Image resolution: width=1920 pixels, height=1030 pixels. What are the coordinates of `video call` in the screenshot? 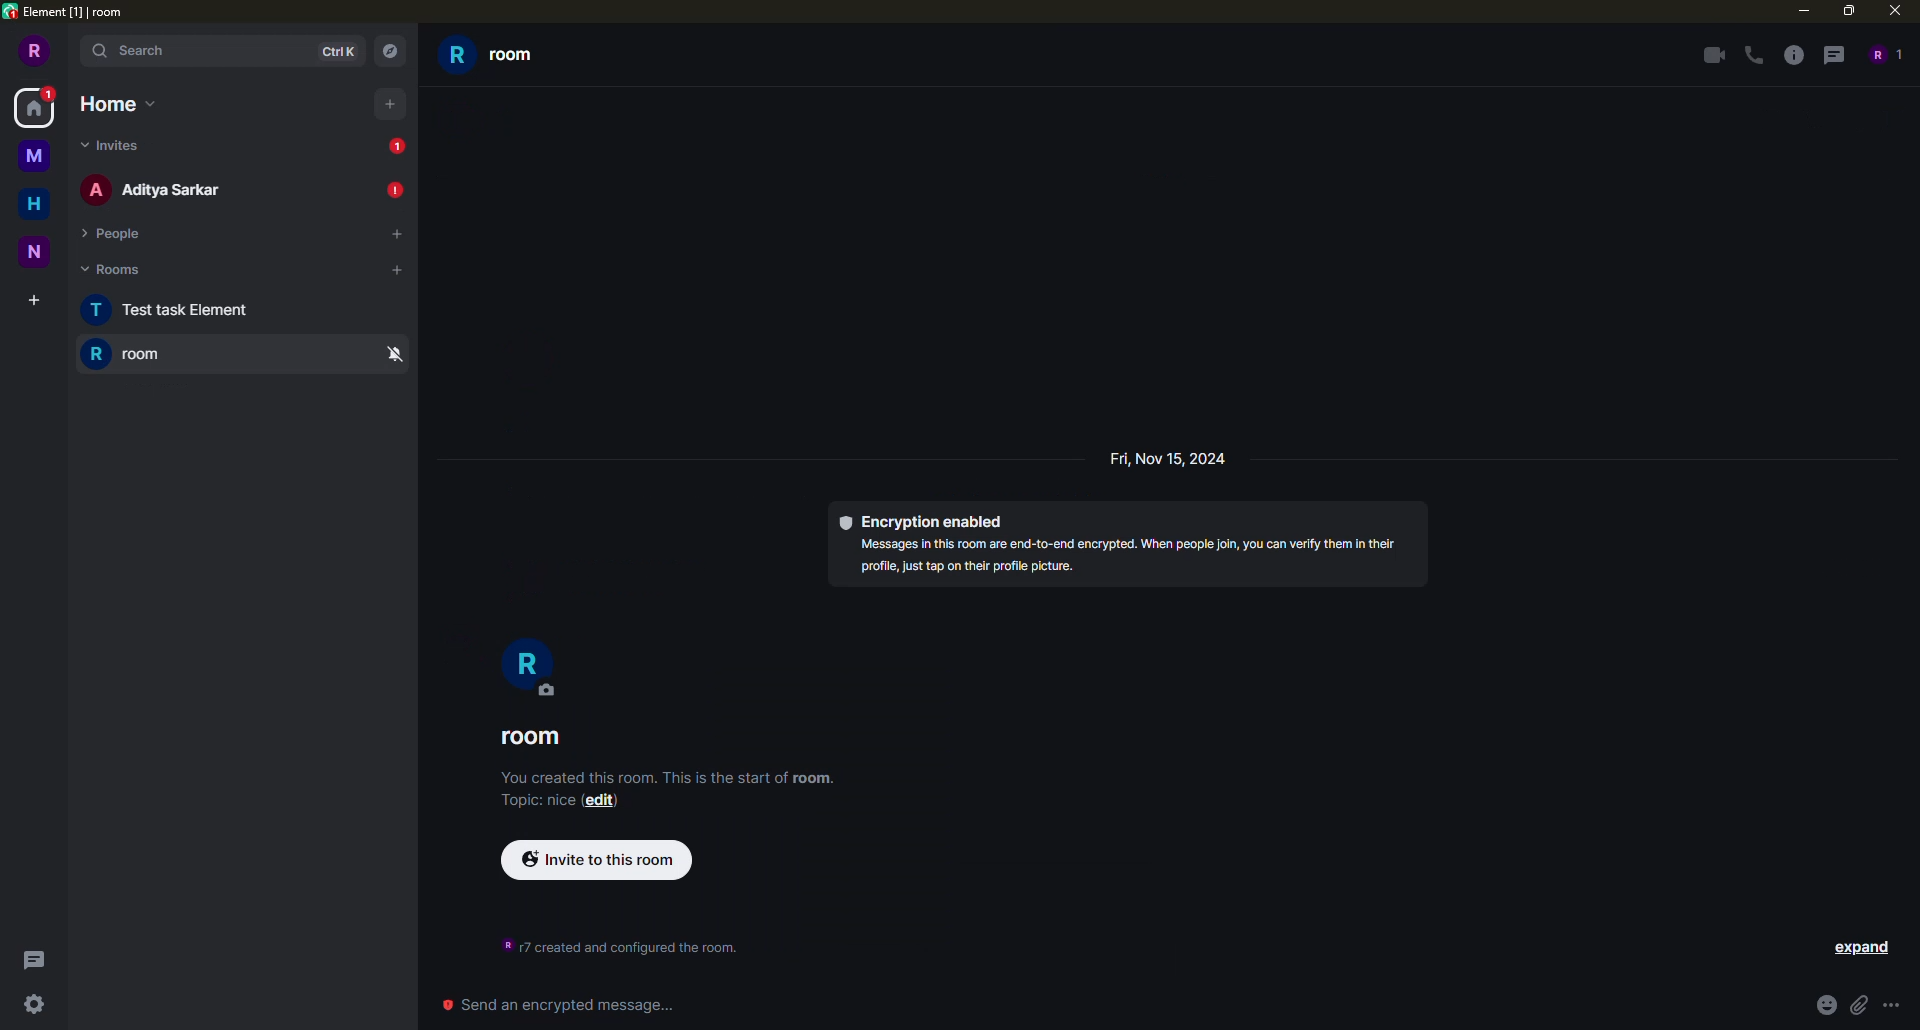 It's located at (1709, 55).